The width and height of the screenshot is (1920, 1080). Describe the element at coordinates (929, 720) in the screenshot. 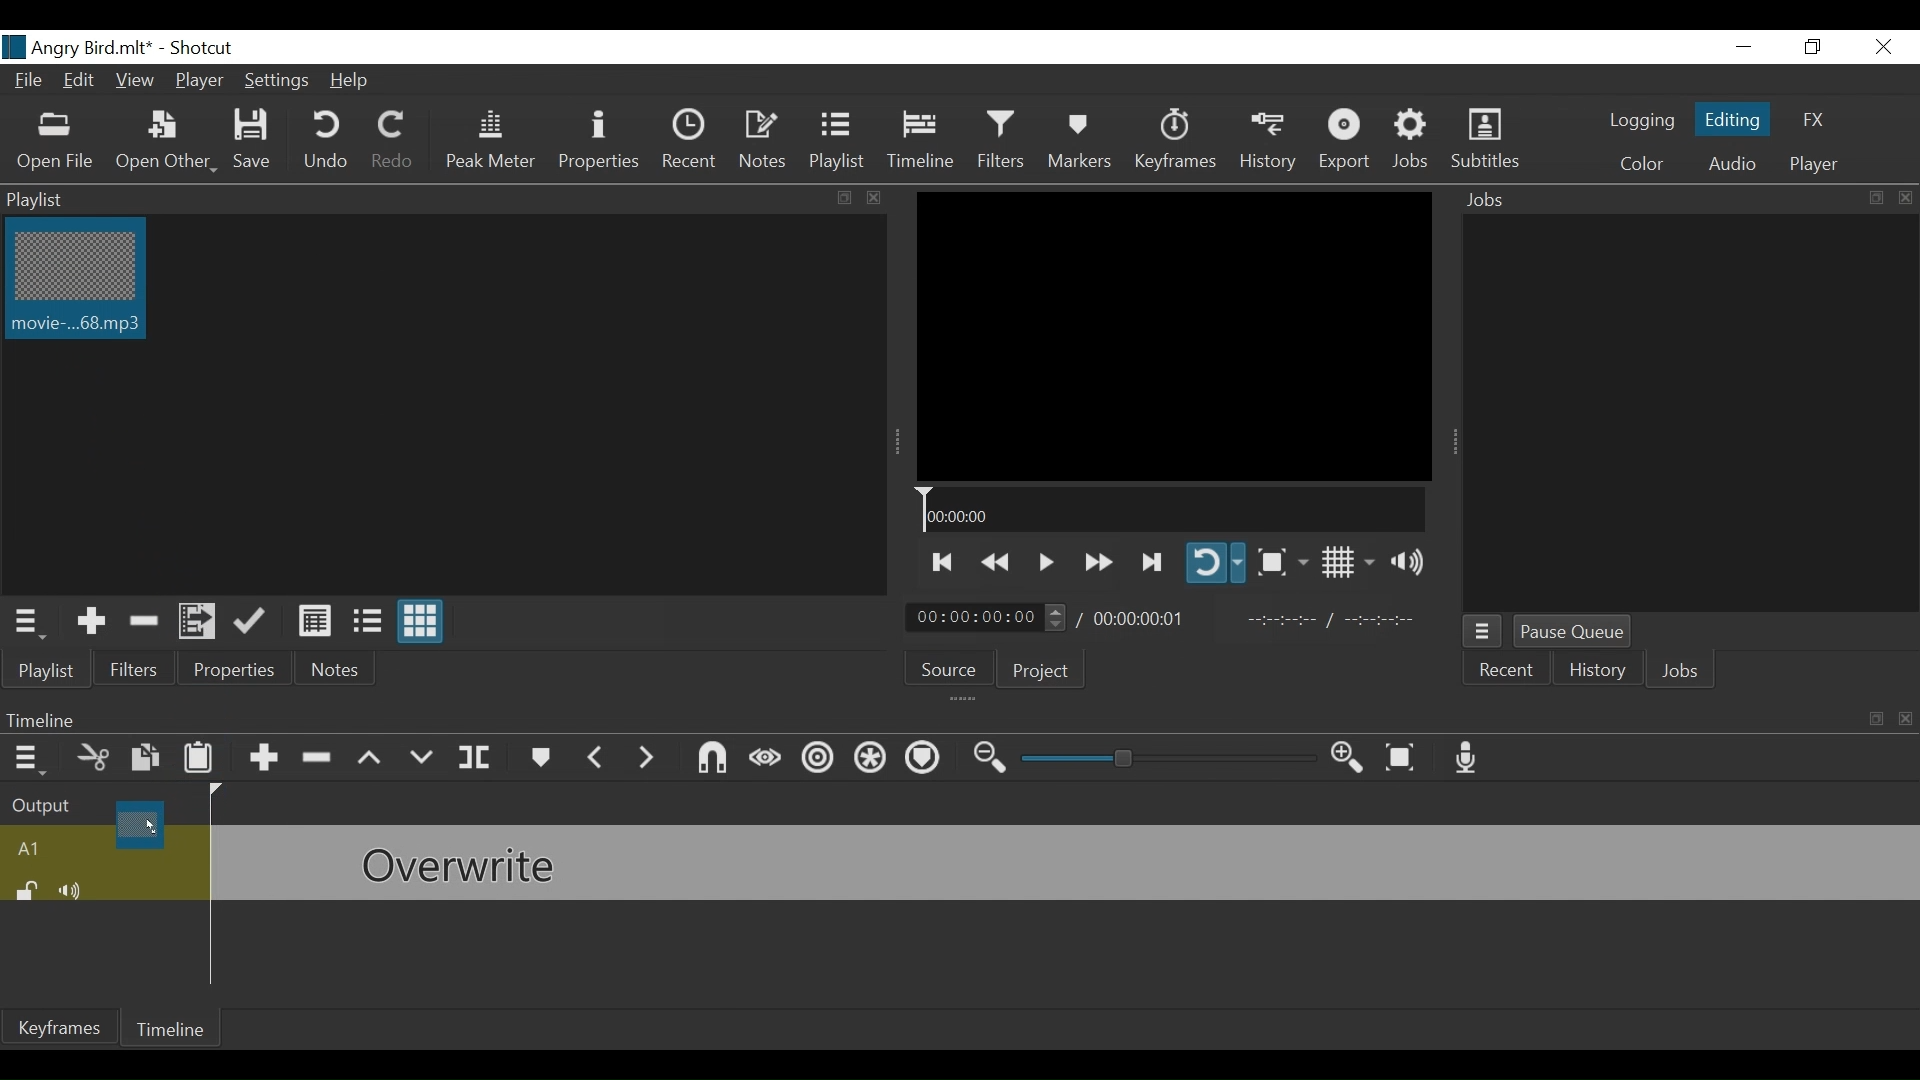

I see `Timeline menu` at that location.